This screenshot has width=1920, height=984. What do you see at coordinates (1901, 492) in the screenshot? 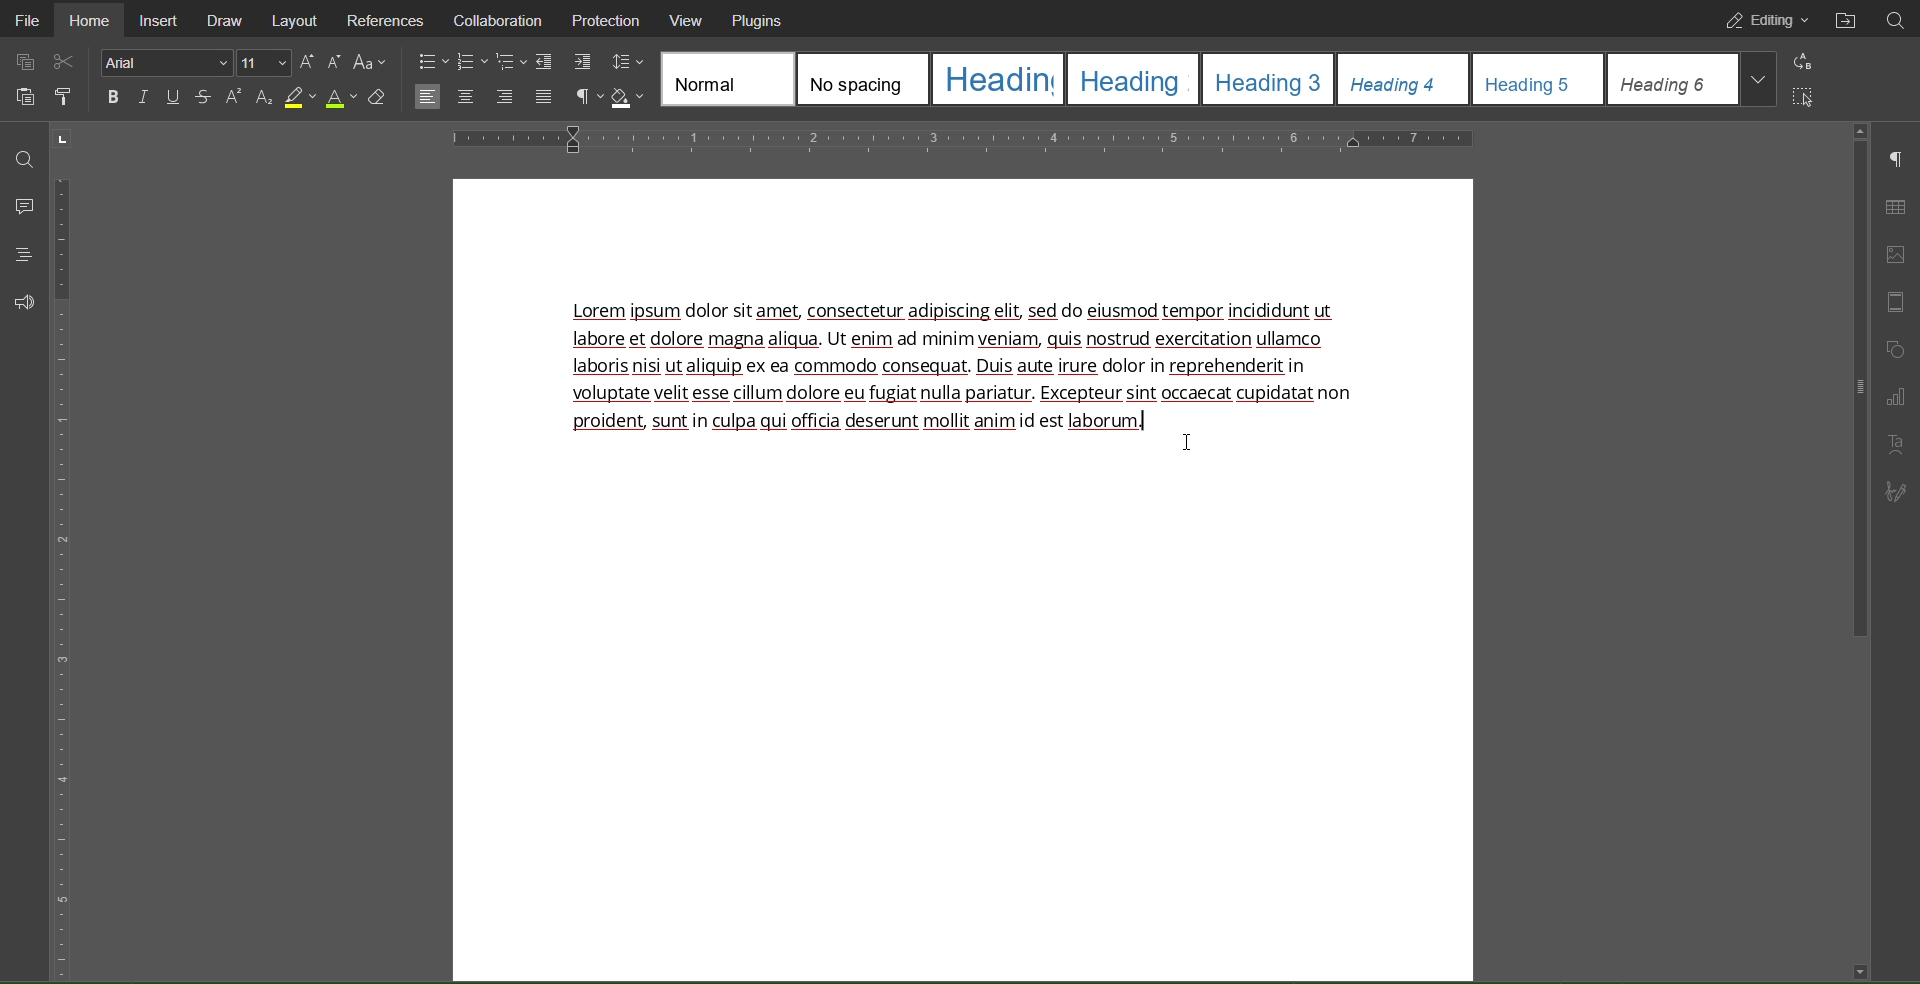
I see `Signature` at bounding box center [1901, 492].